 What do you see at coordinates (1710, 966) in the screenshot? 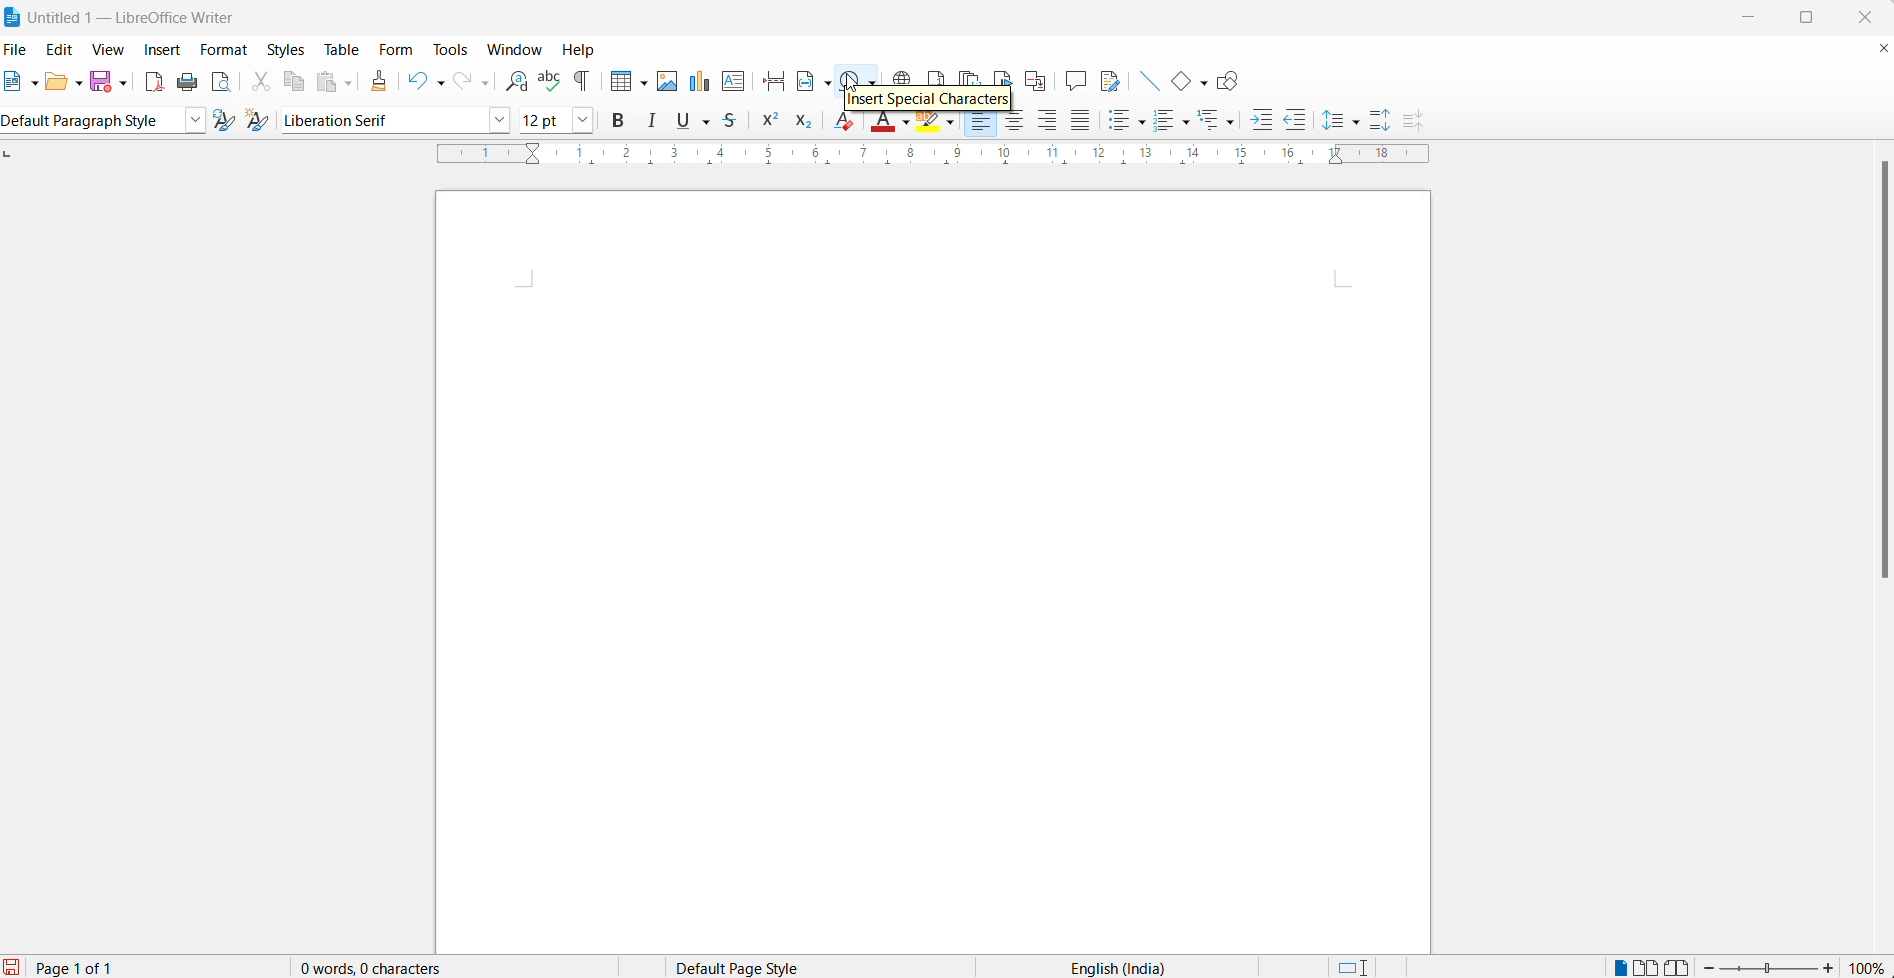
I see `zoom decrease` at bounding box center [1710, 966].